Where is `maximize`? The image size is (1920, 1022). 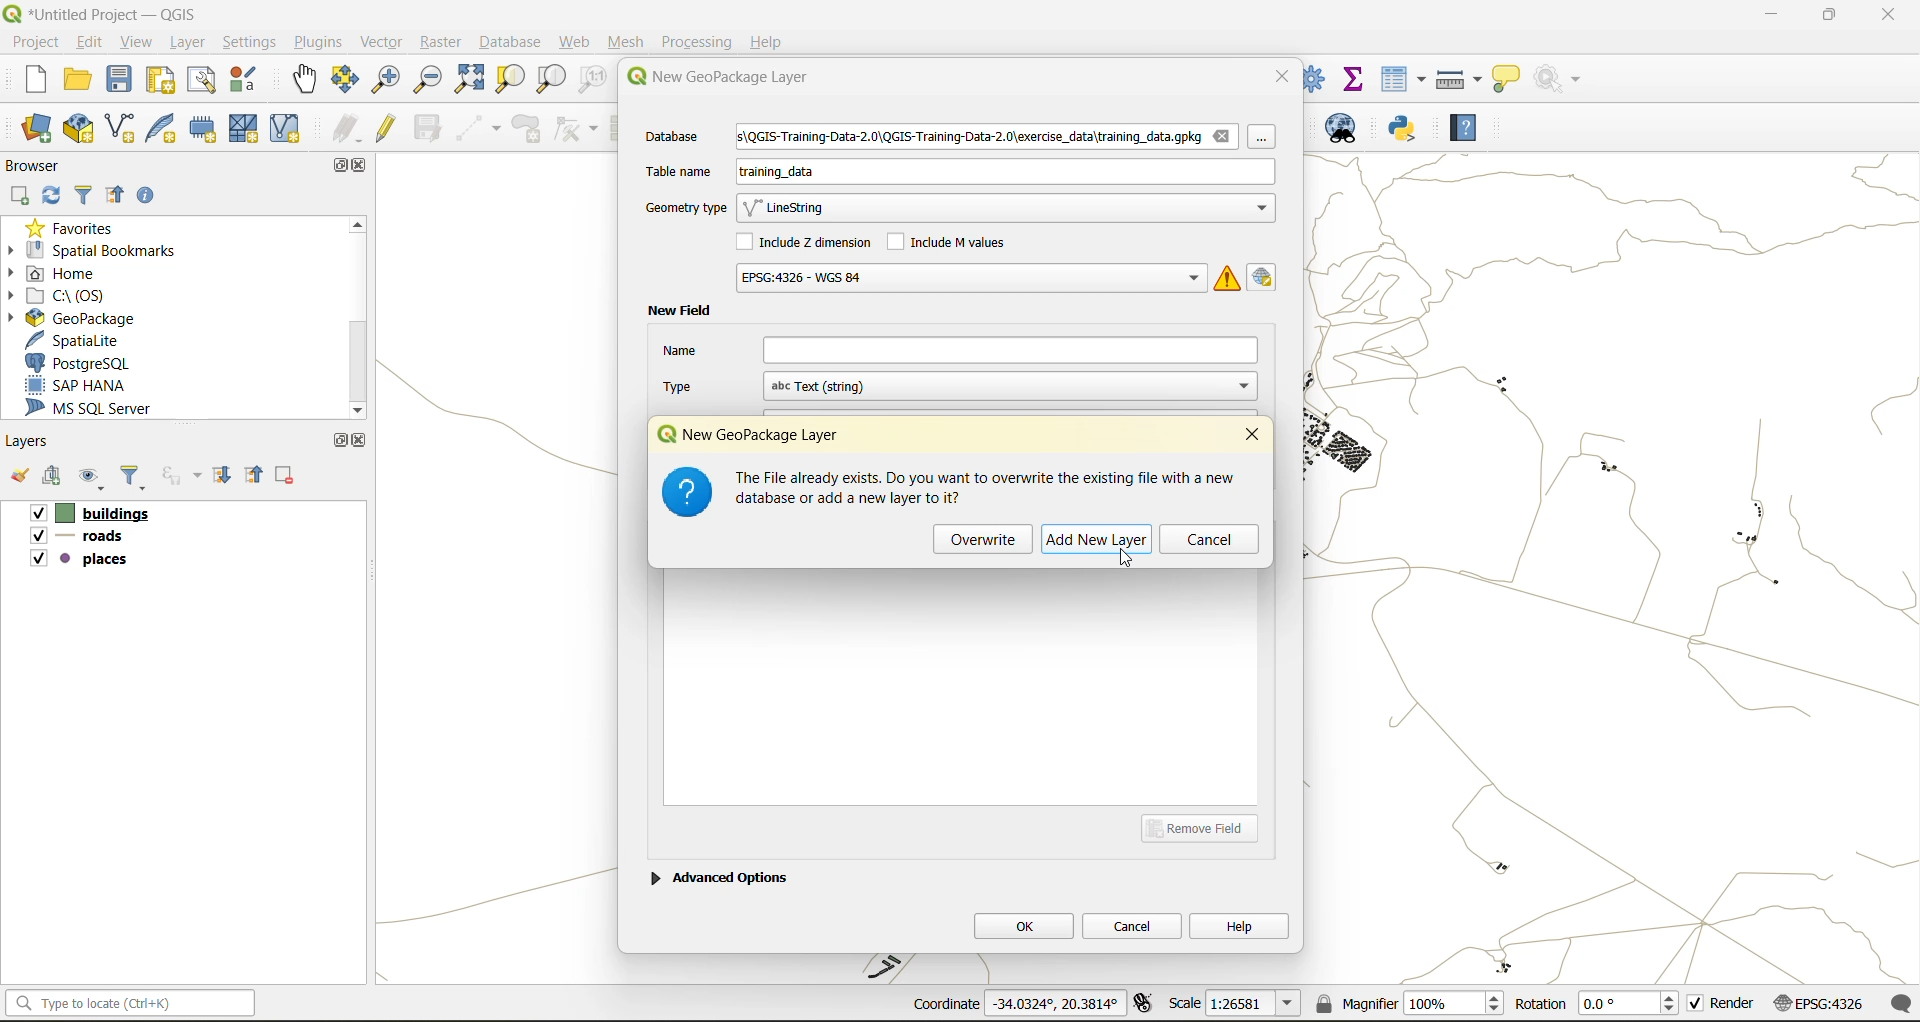 maximize is located at coordinates (336, 165).